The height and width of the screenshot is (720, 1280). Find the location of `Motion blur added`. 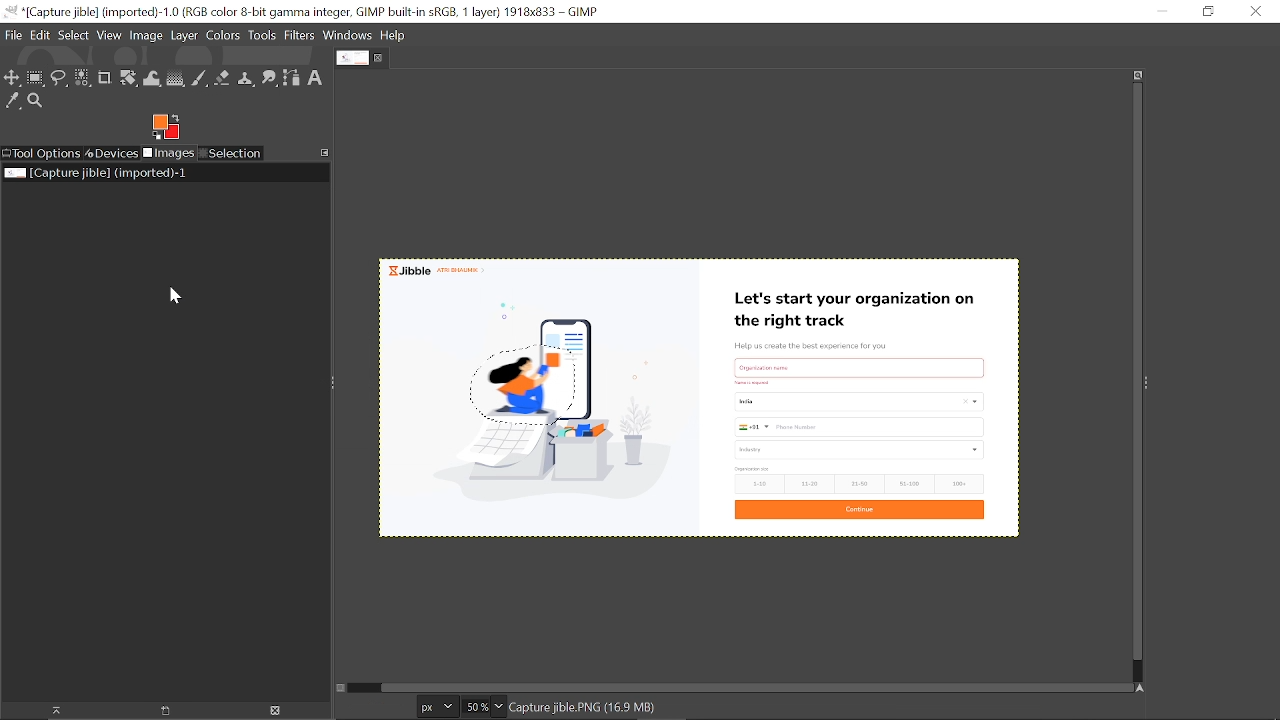

Motion blur added is located at coordinates (528, 383).